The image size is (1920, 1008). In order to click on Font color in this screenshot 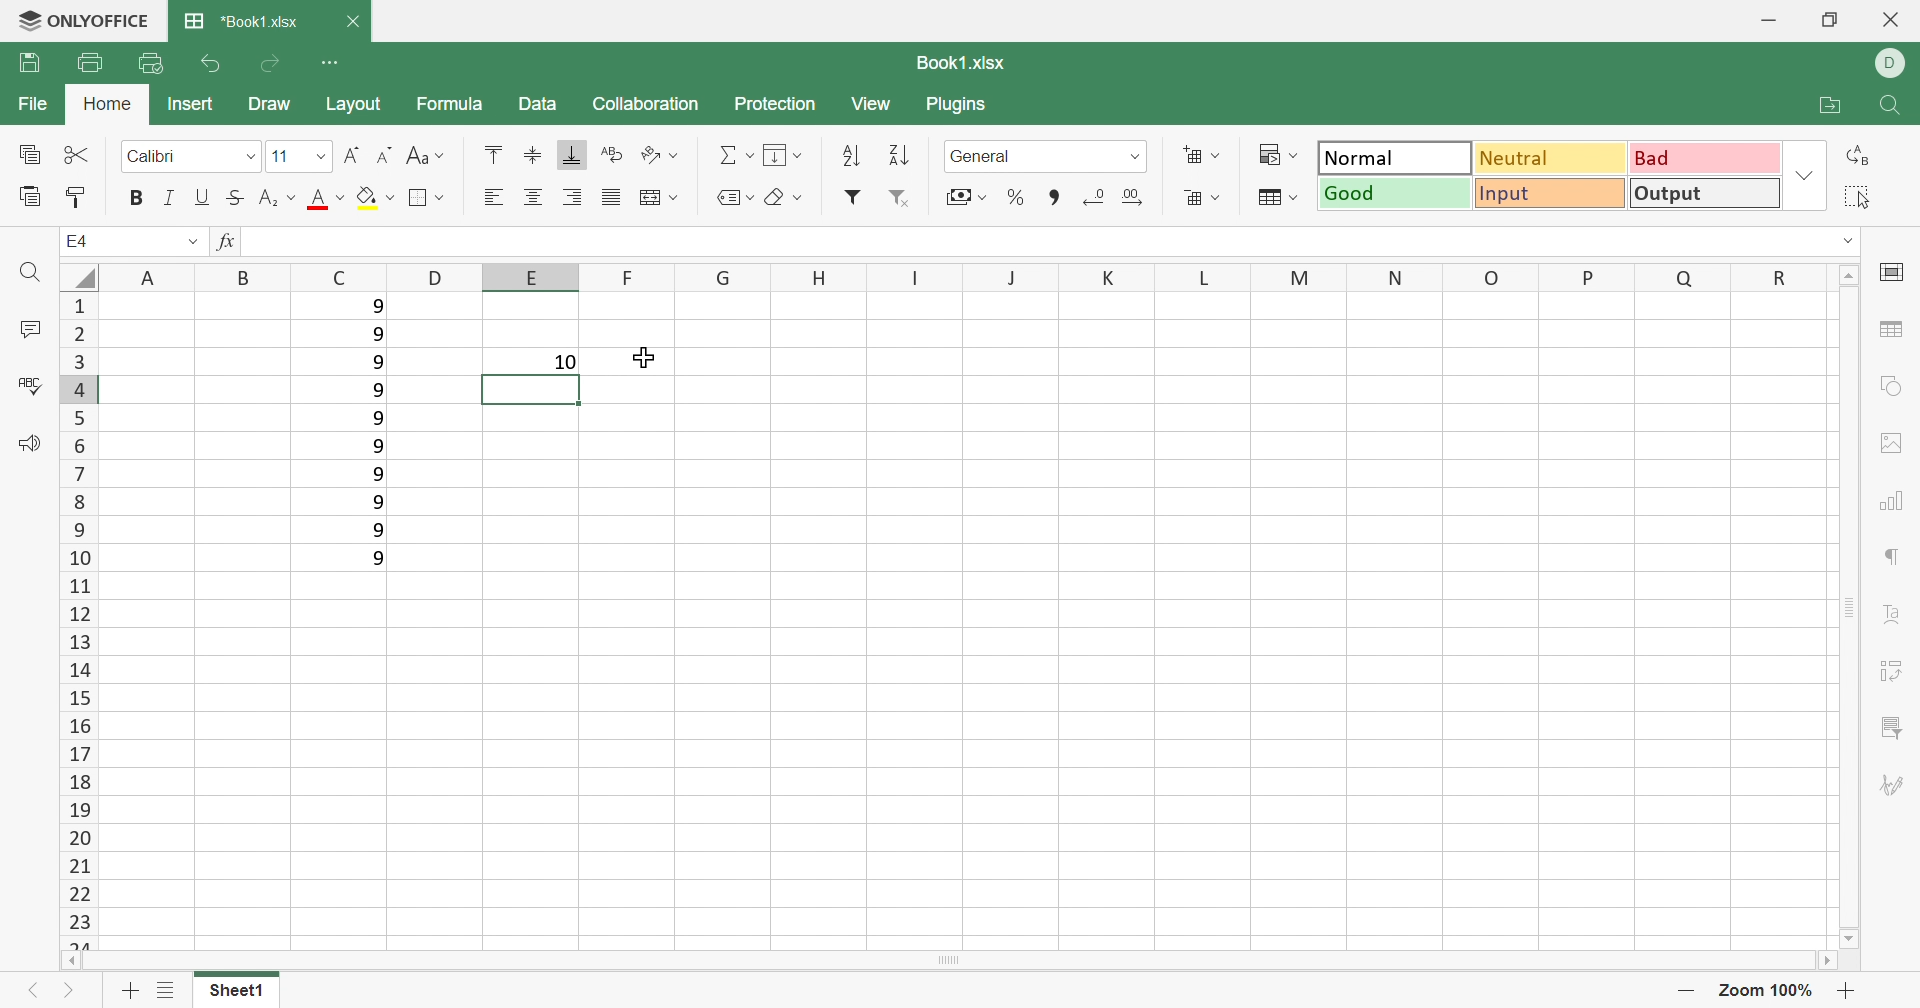, I will do `click(325, 201)`.